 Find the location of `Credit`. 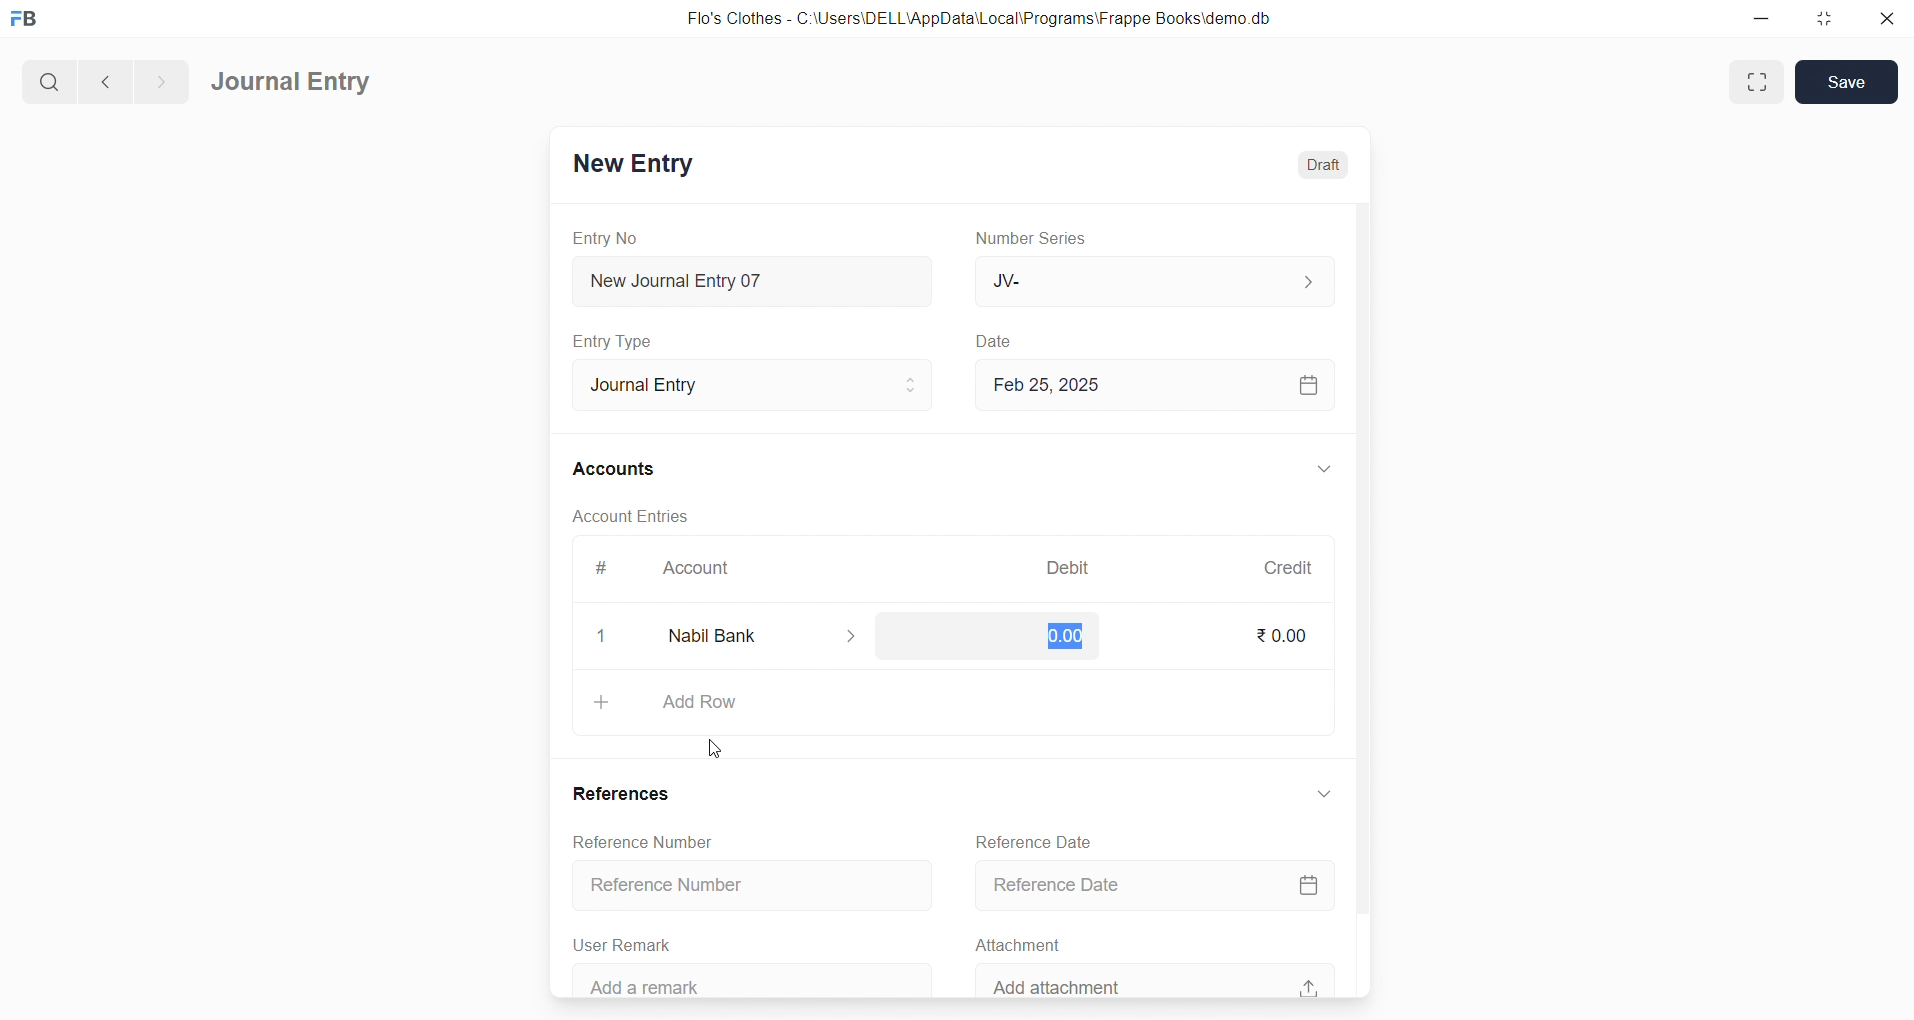

Credit is located at coordinates (1287, 567).